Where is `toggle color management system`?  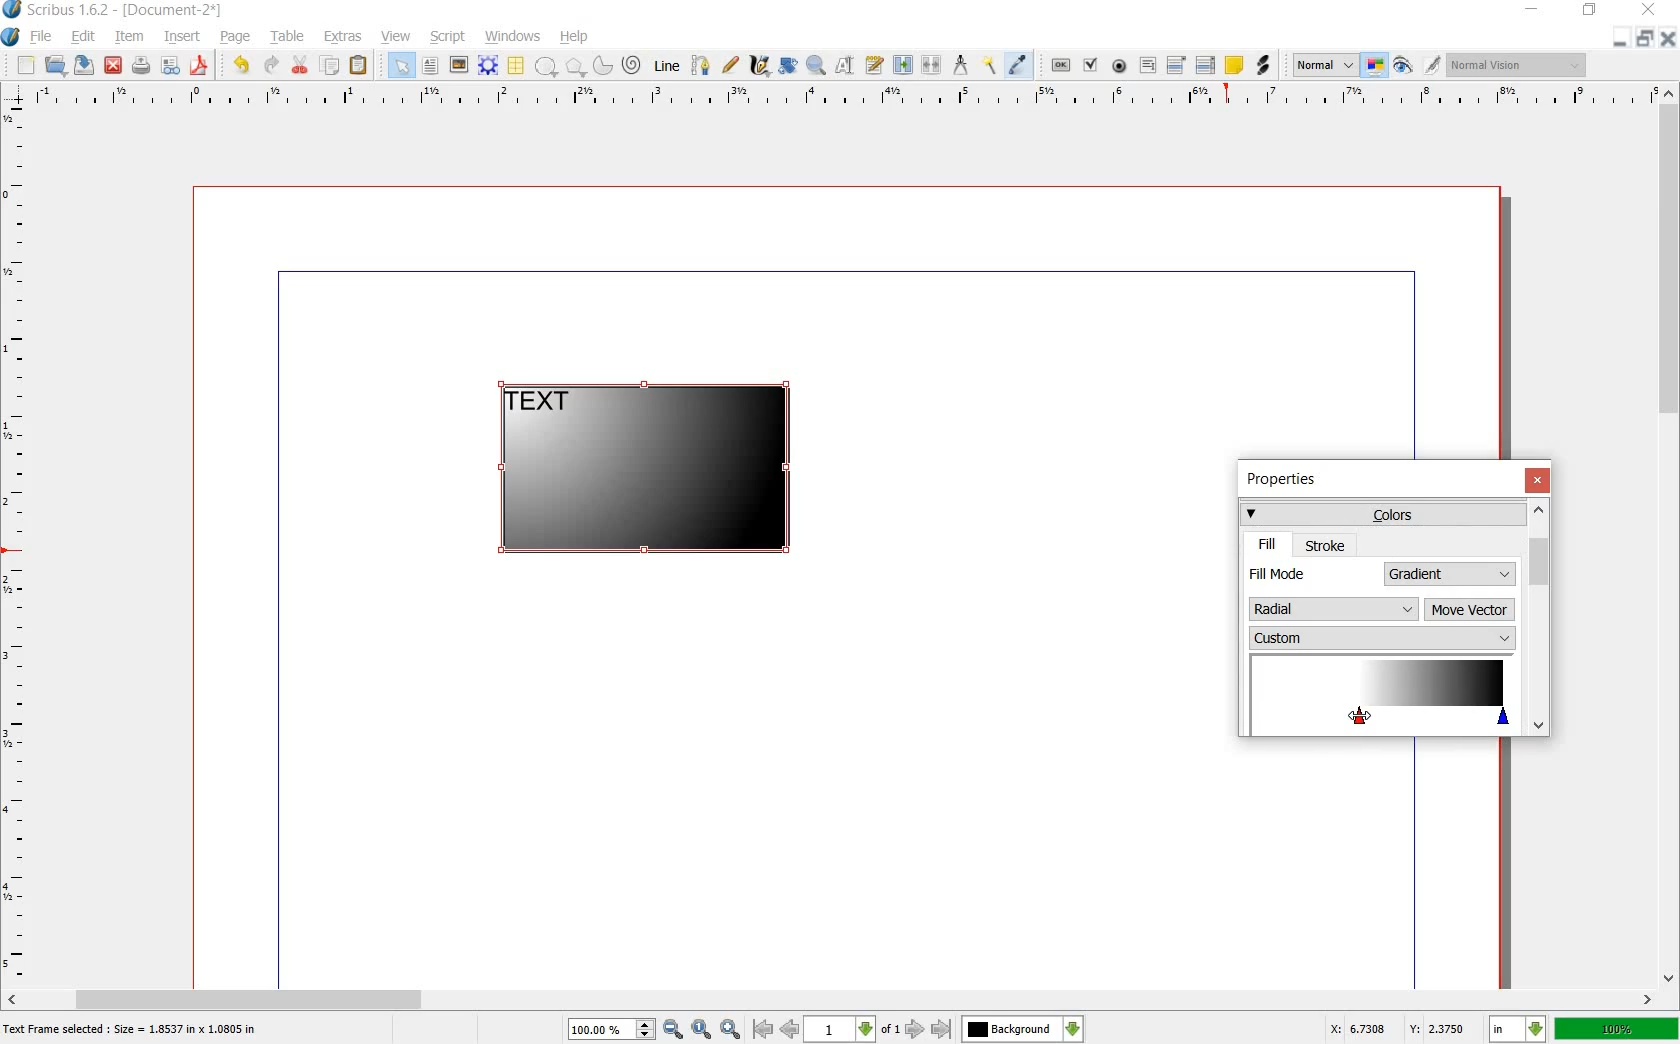
toggle color management system is located at coordinates (1376, 66).